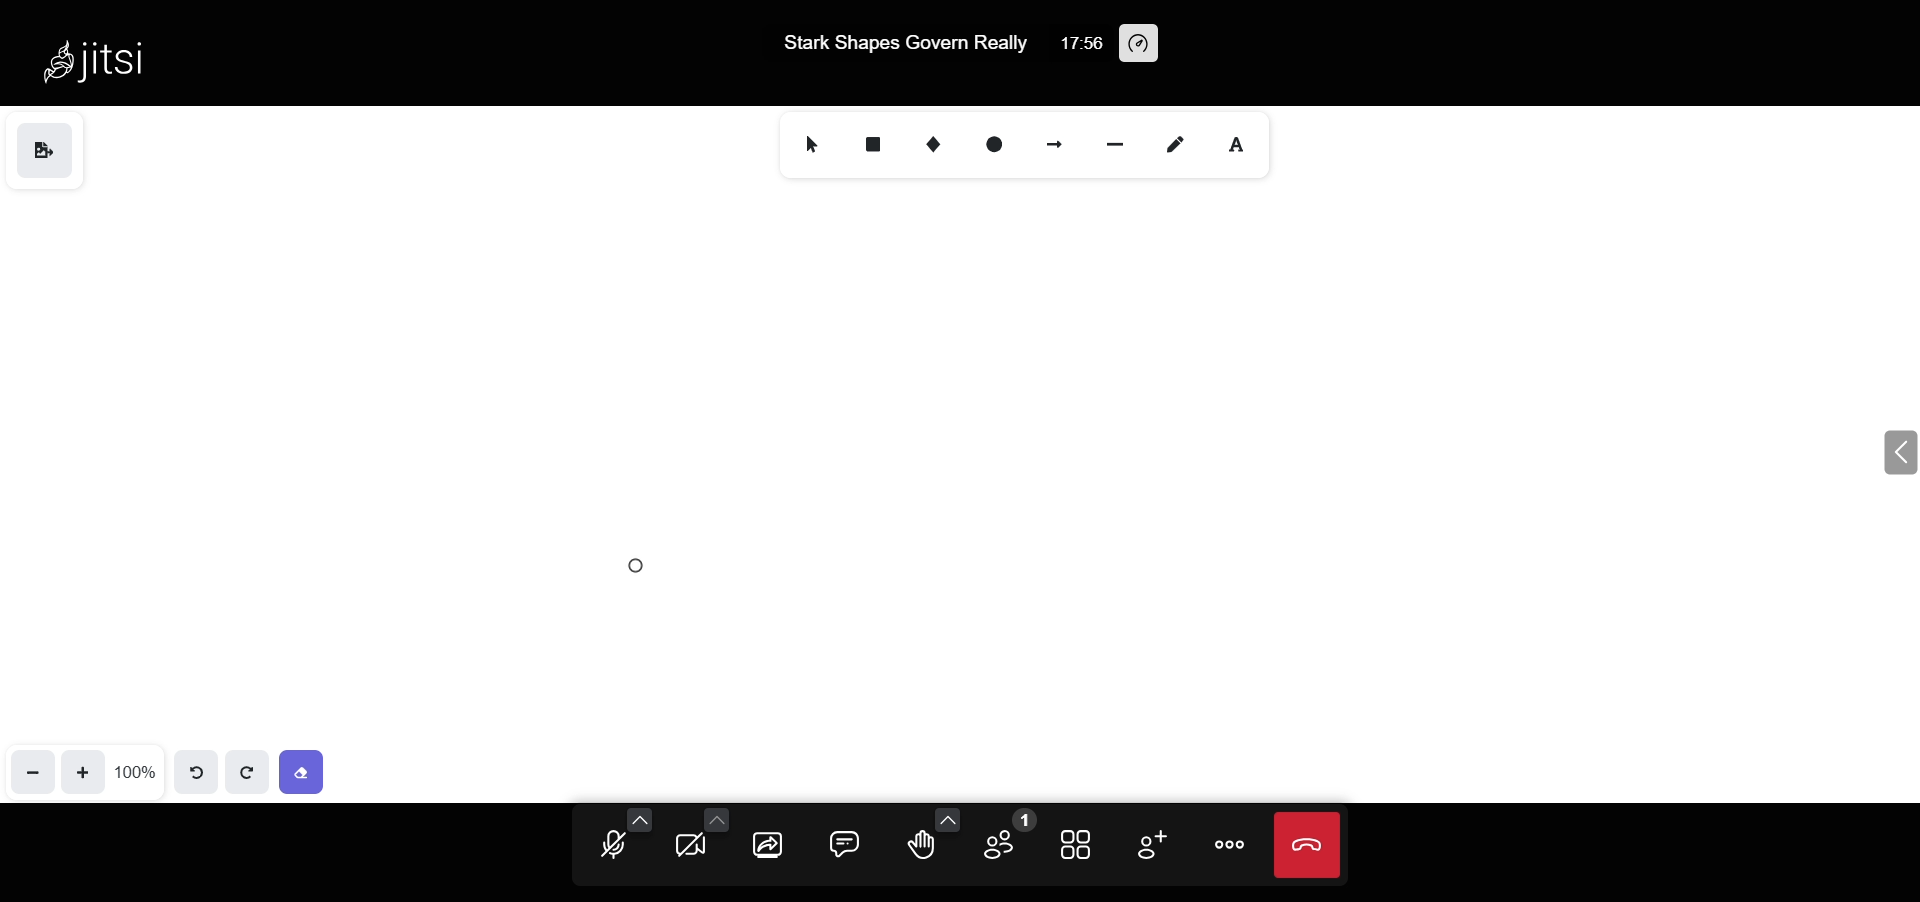  What do you see at coordinates (1151, 844) in the screenshot?
I see `invite people` at bounding box center [1151, 844].